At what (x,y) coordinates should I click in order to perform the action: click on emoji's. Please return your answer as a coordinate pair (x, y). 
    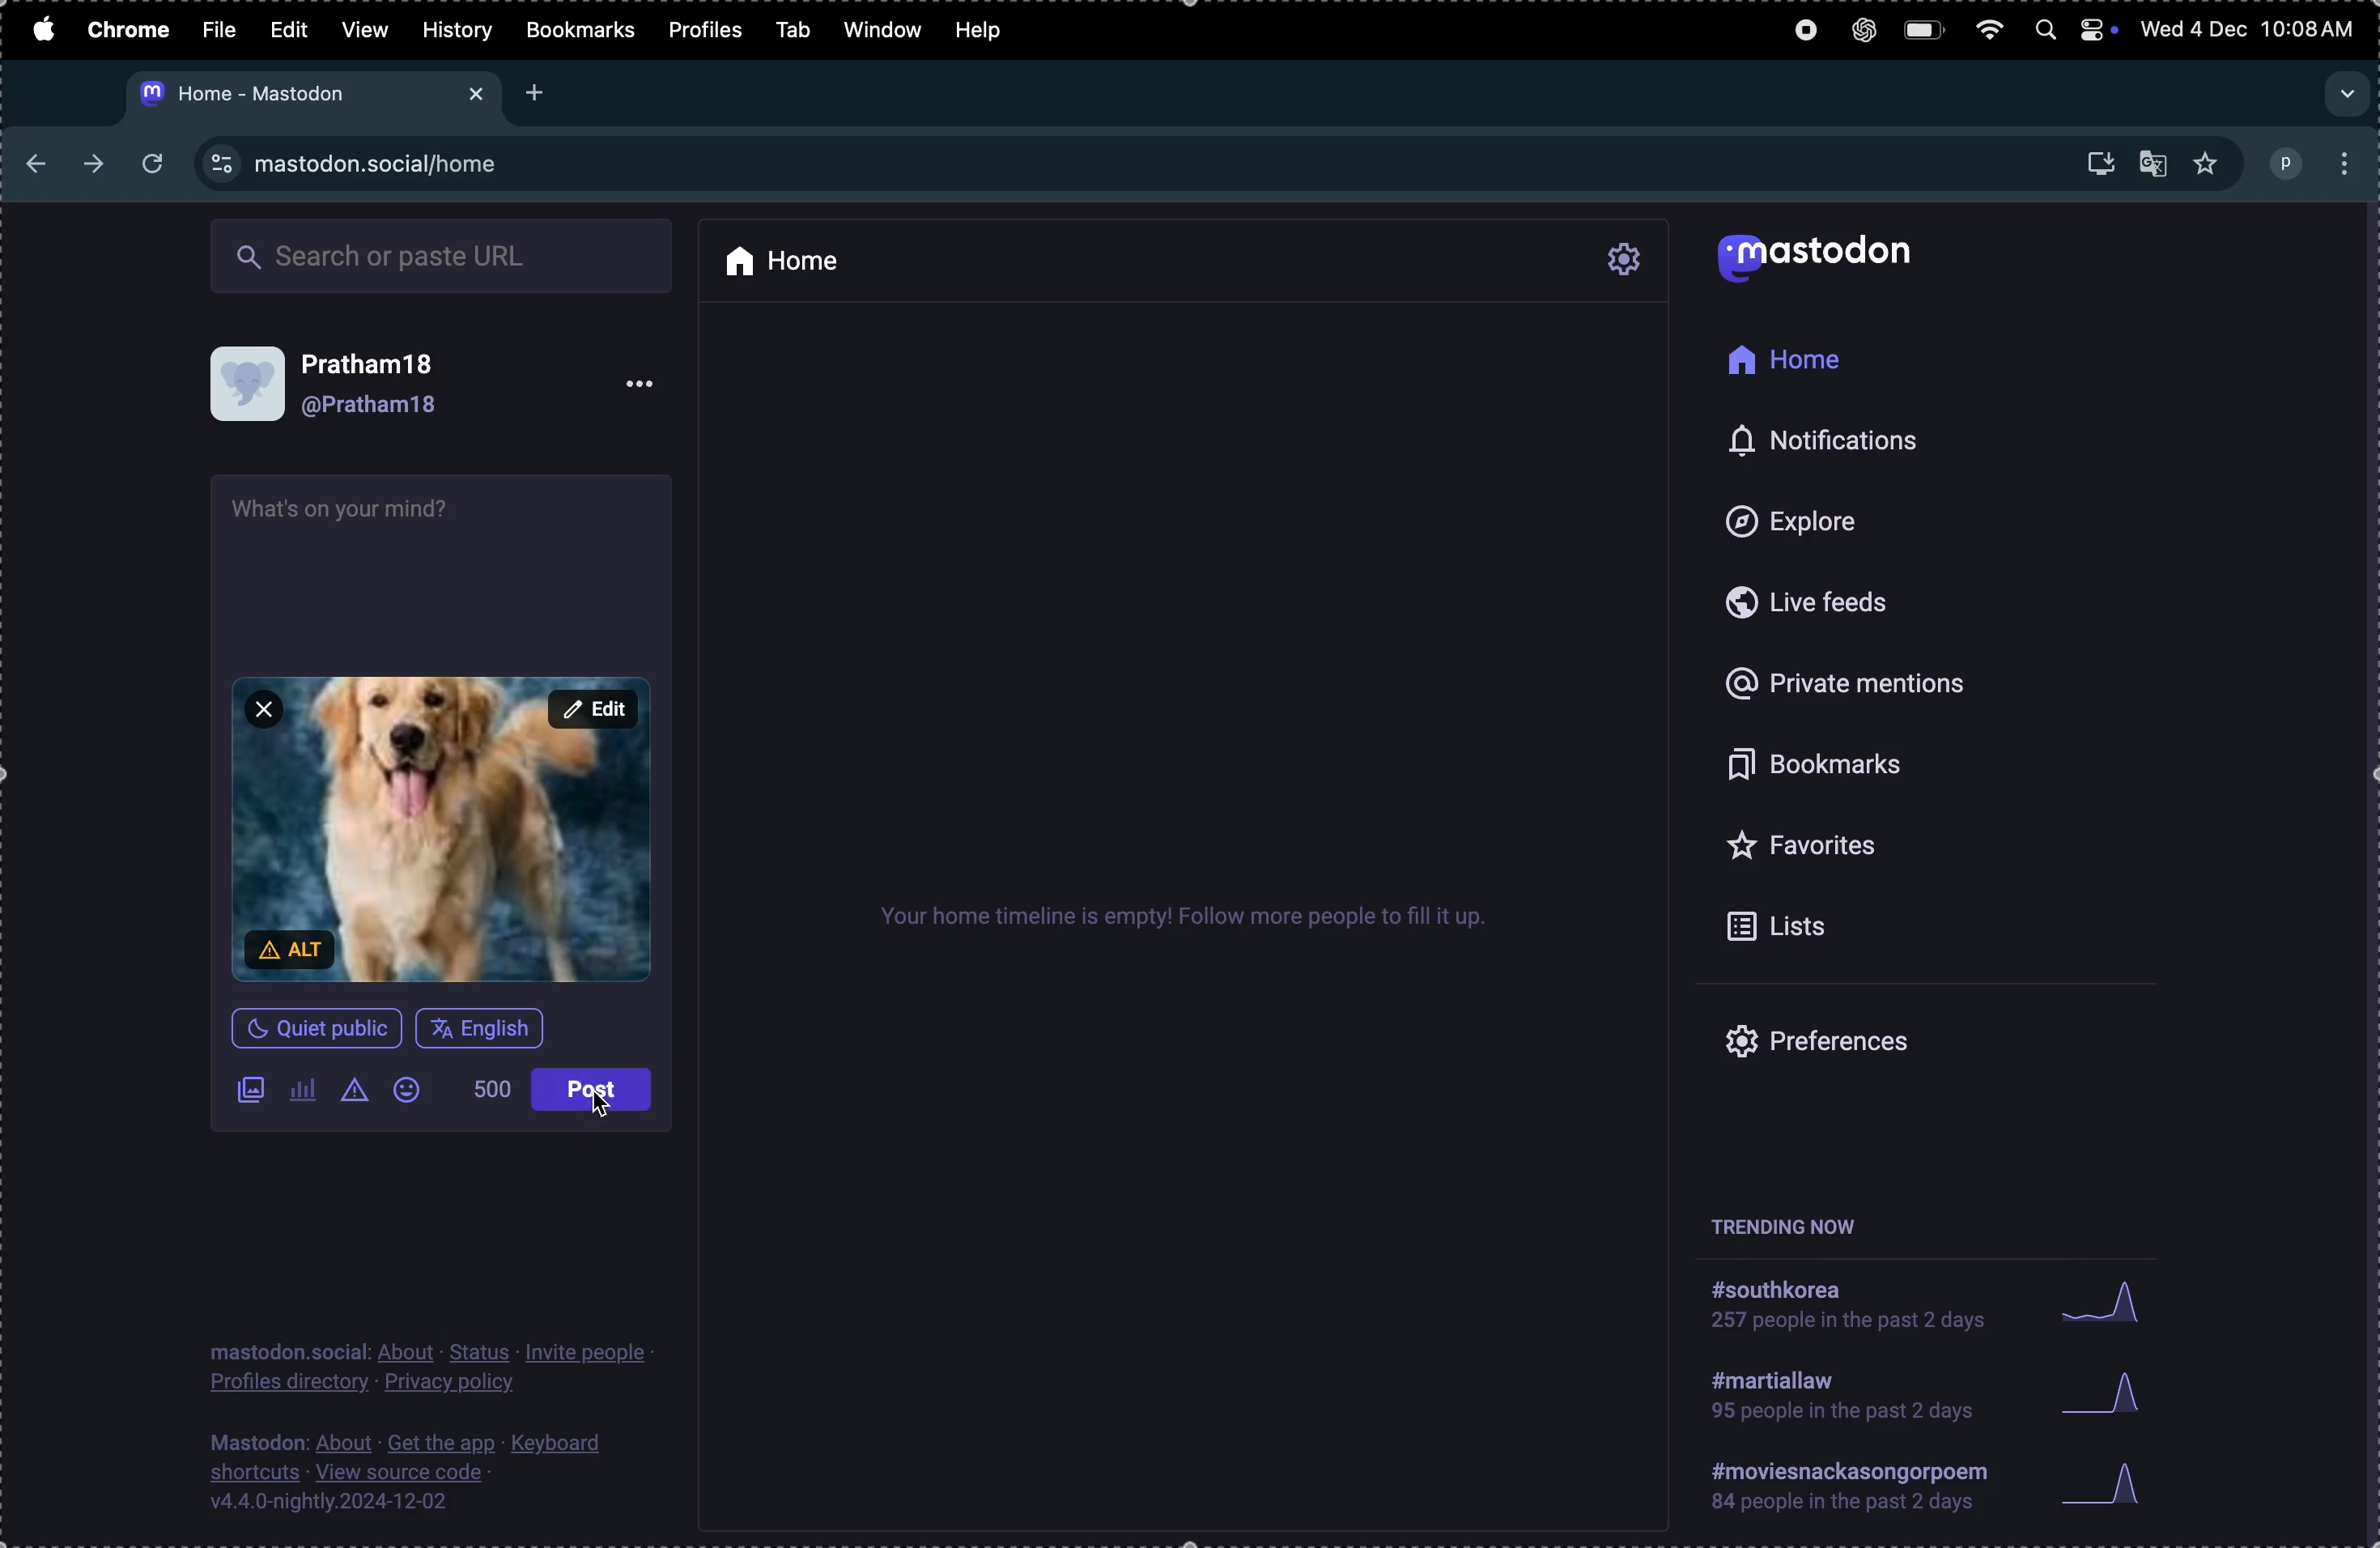
    Looking at the image, I should click on (414, 1094).